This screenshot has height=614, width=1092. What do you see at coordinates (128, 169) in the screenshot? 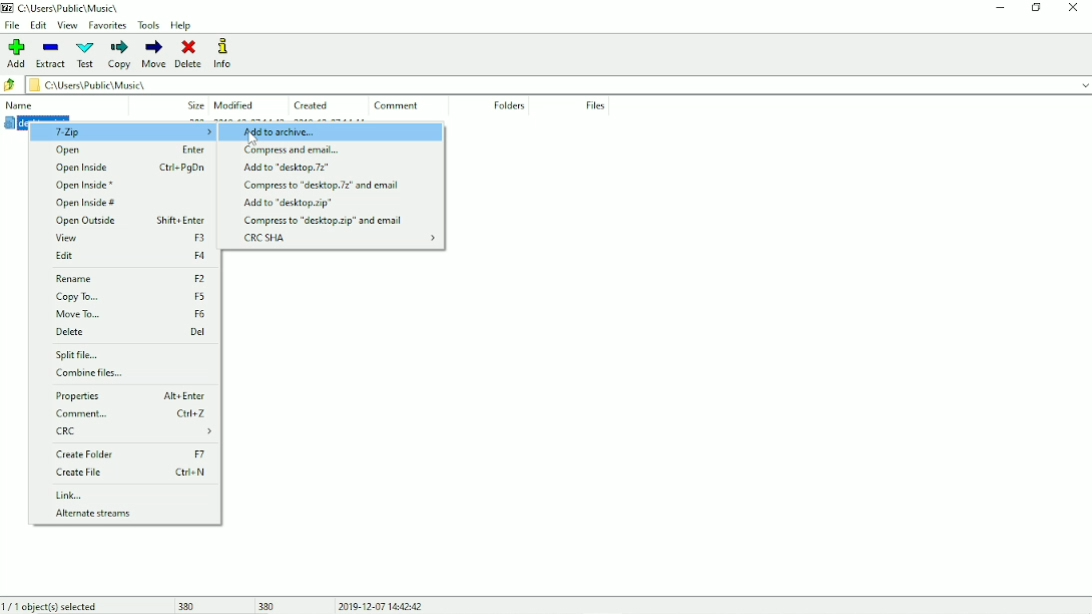
I see `Open Inside` at bounding box center [128, 169].